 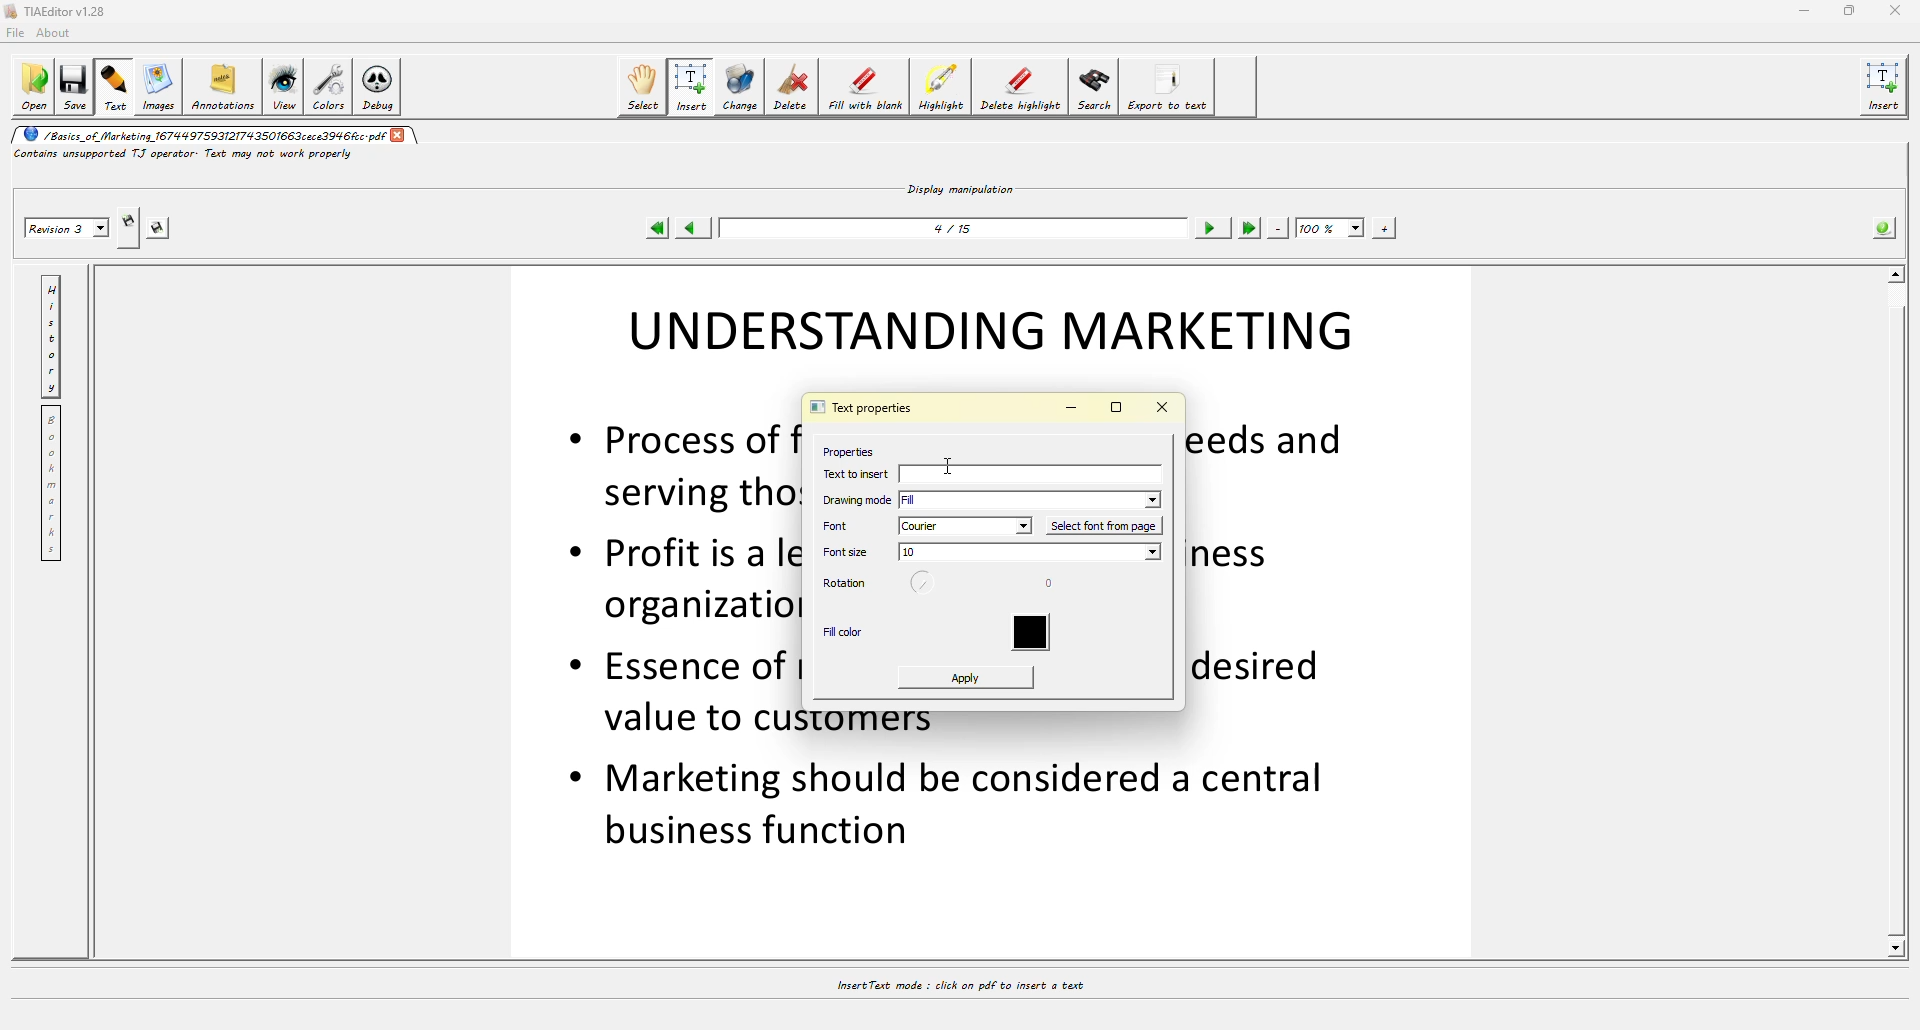 What do you see at coordinates (1213, 229) in the screenshot?
I see `next page` at bounding box center [1213, 229].